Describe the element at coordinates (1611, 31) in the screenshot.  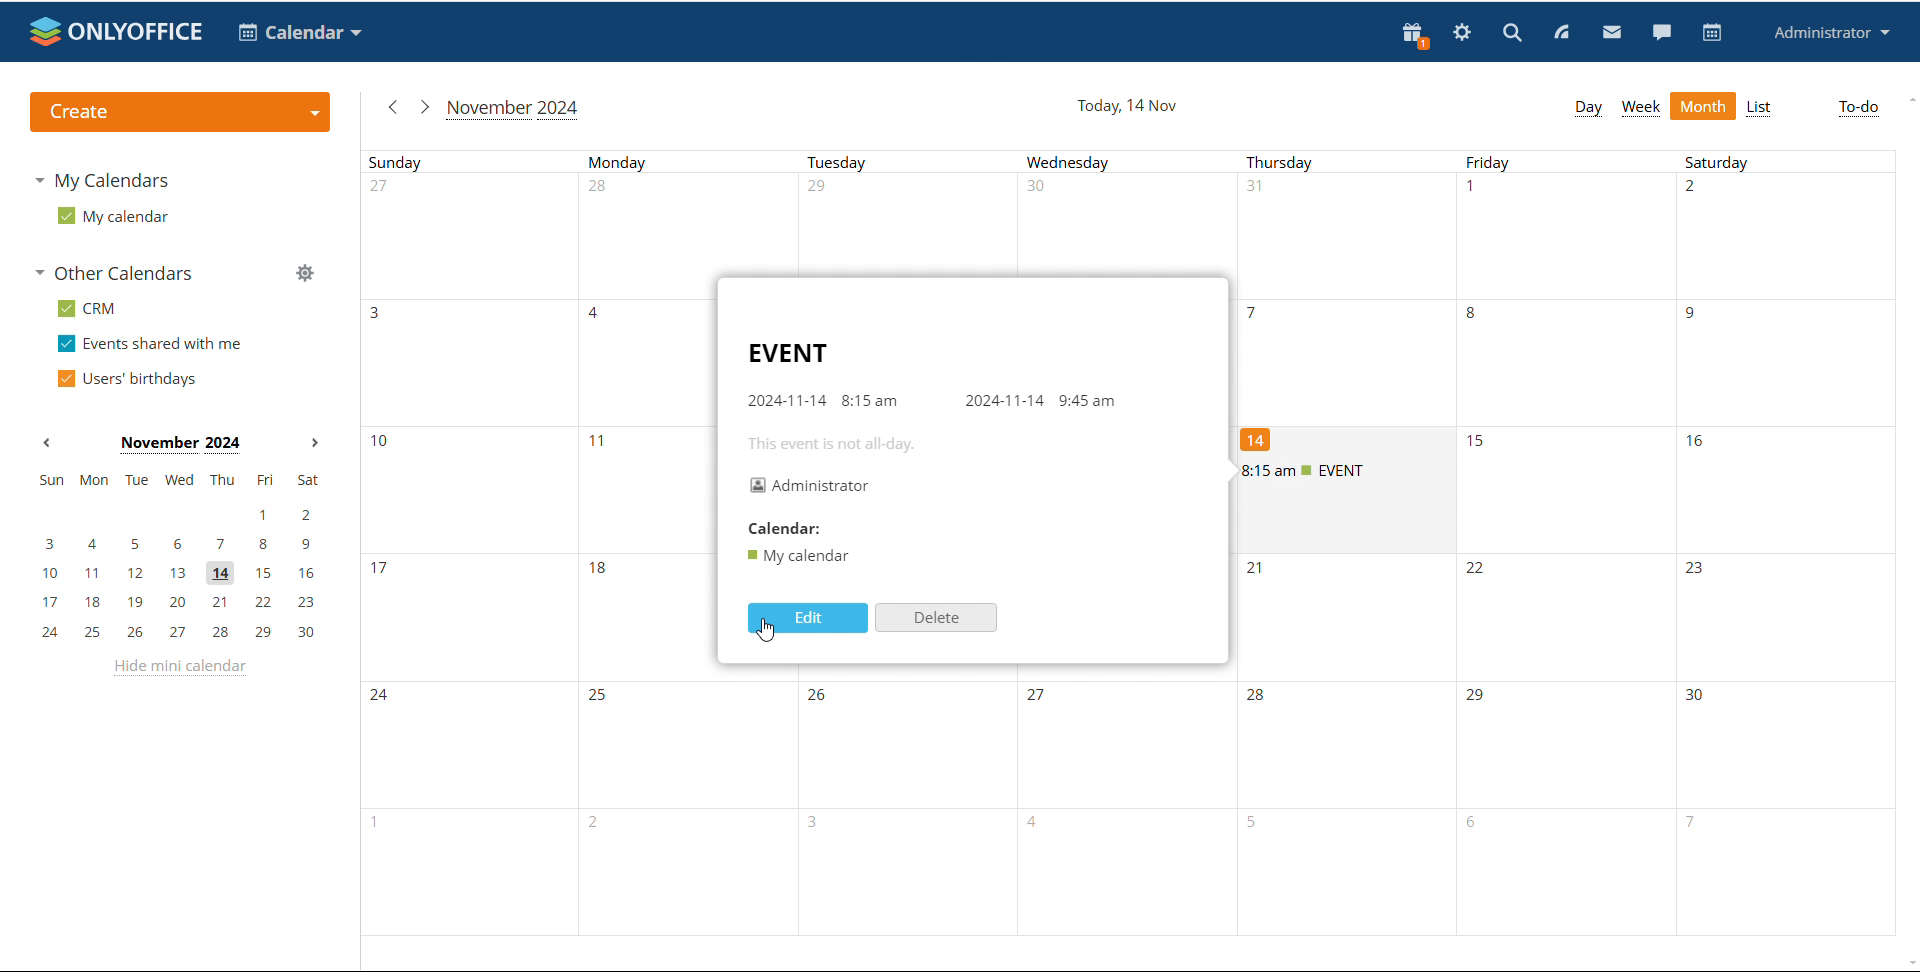
I see `mail` at that location.